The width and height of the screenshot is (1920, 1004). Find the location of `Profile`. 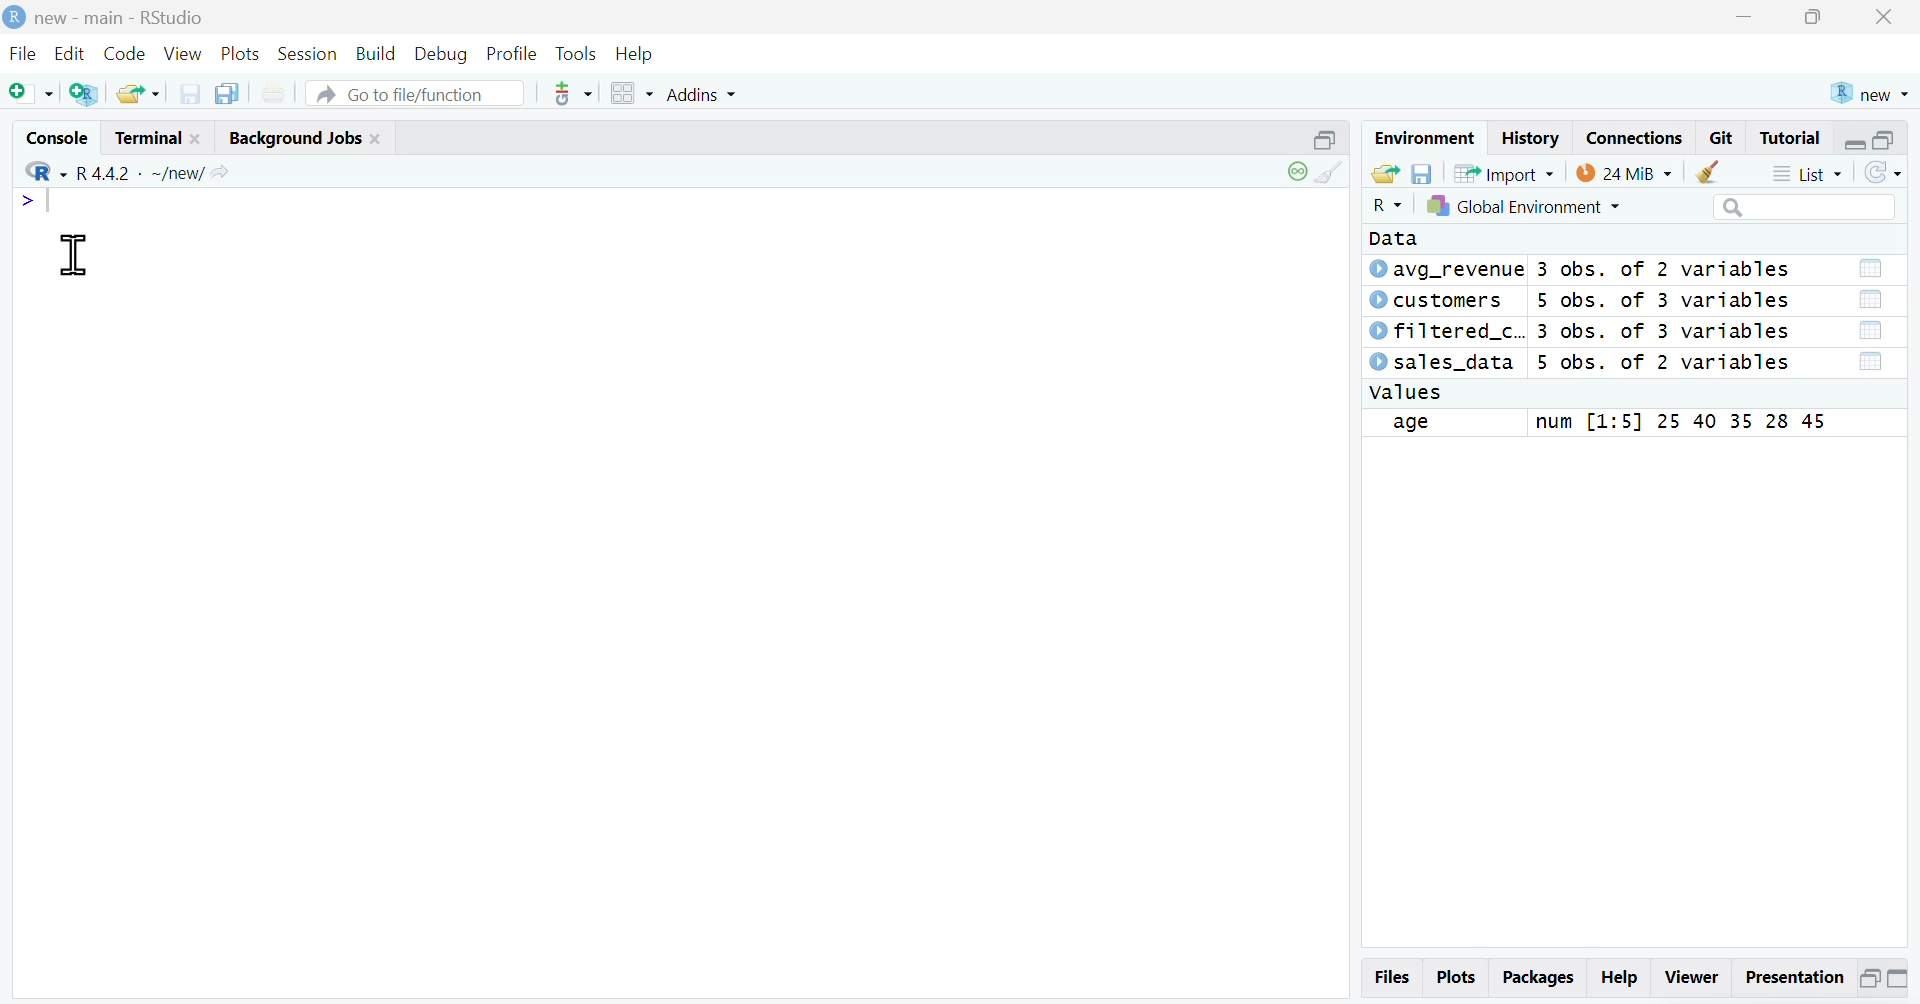

Profile is located at coordinates (512, 53).